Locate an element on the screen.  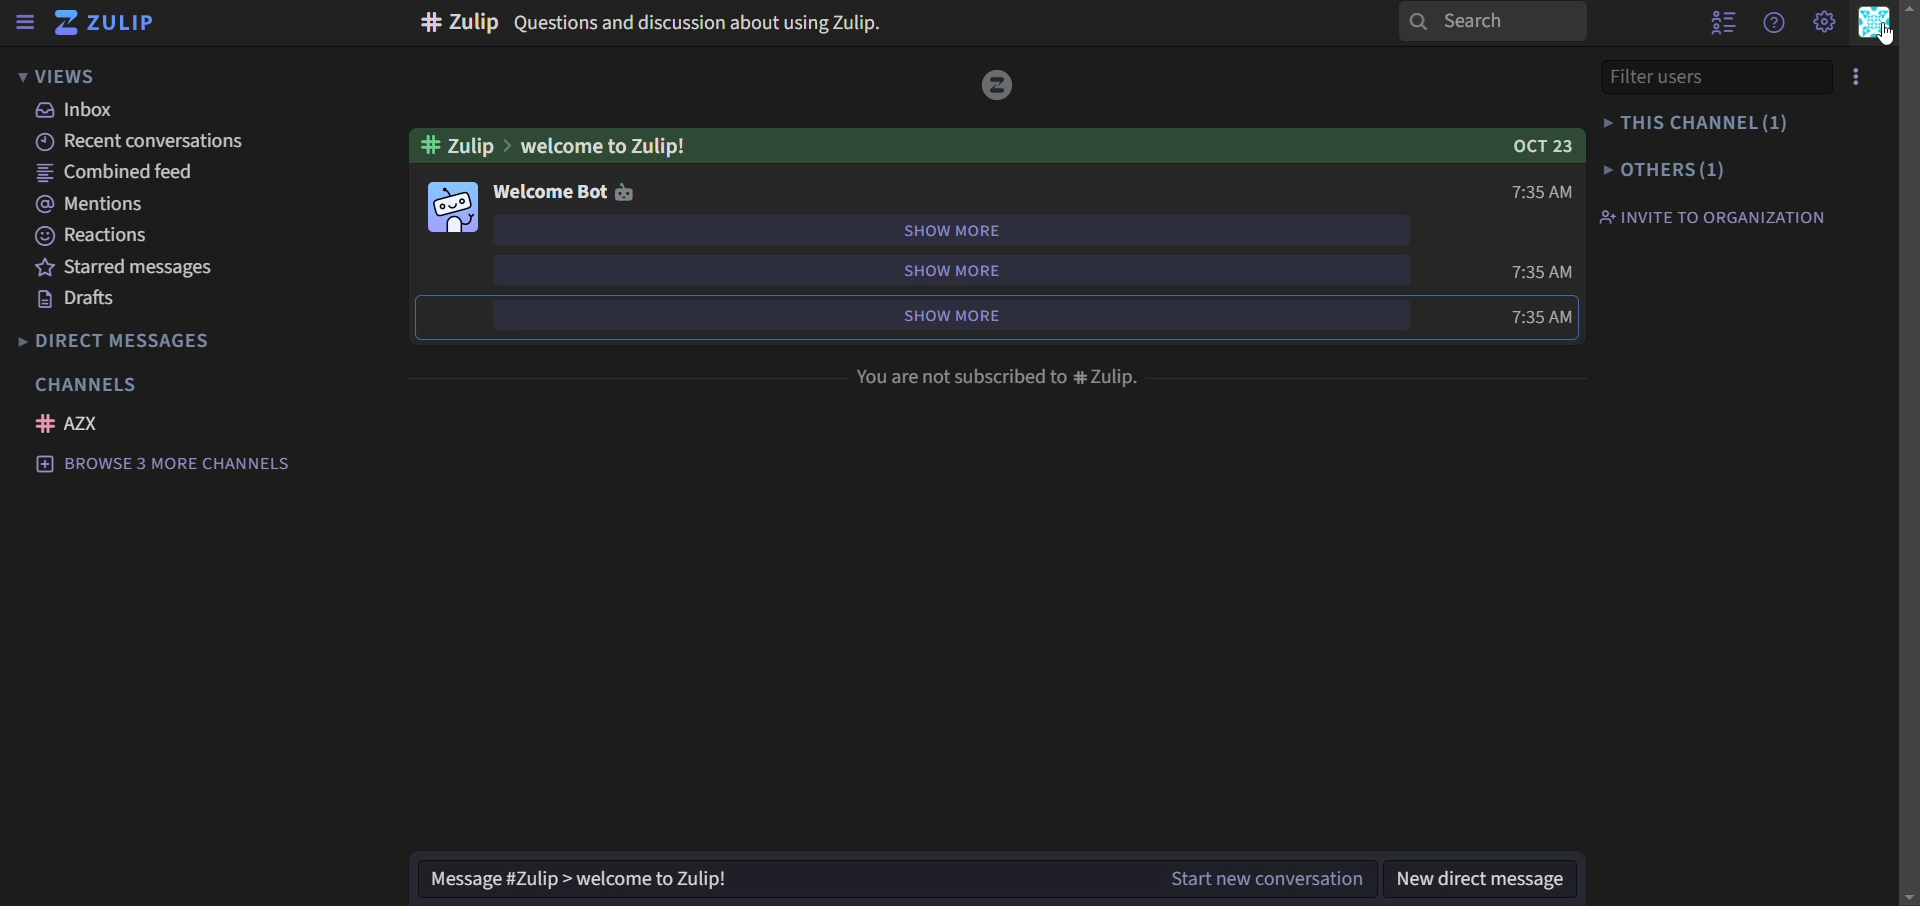
show more is located at coordinates (966, 316).